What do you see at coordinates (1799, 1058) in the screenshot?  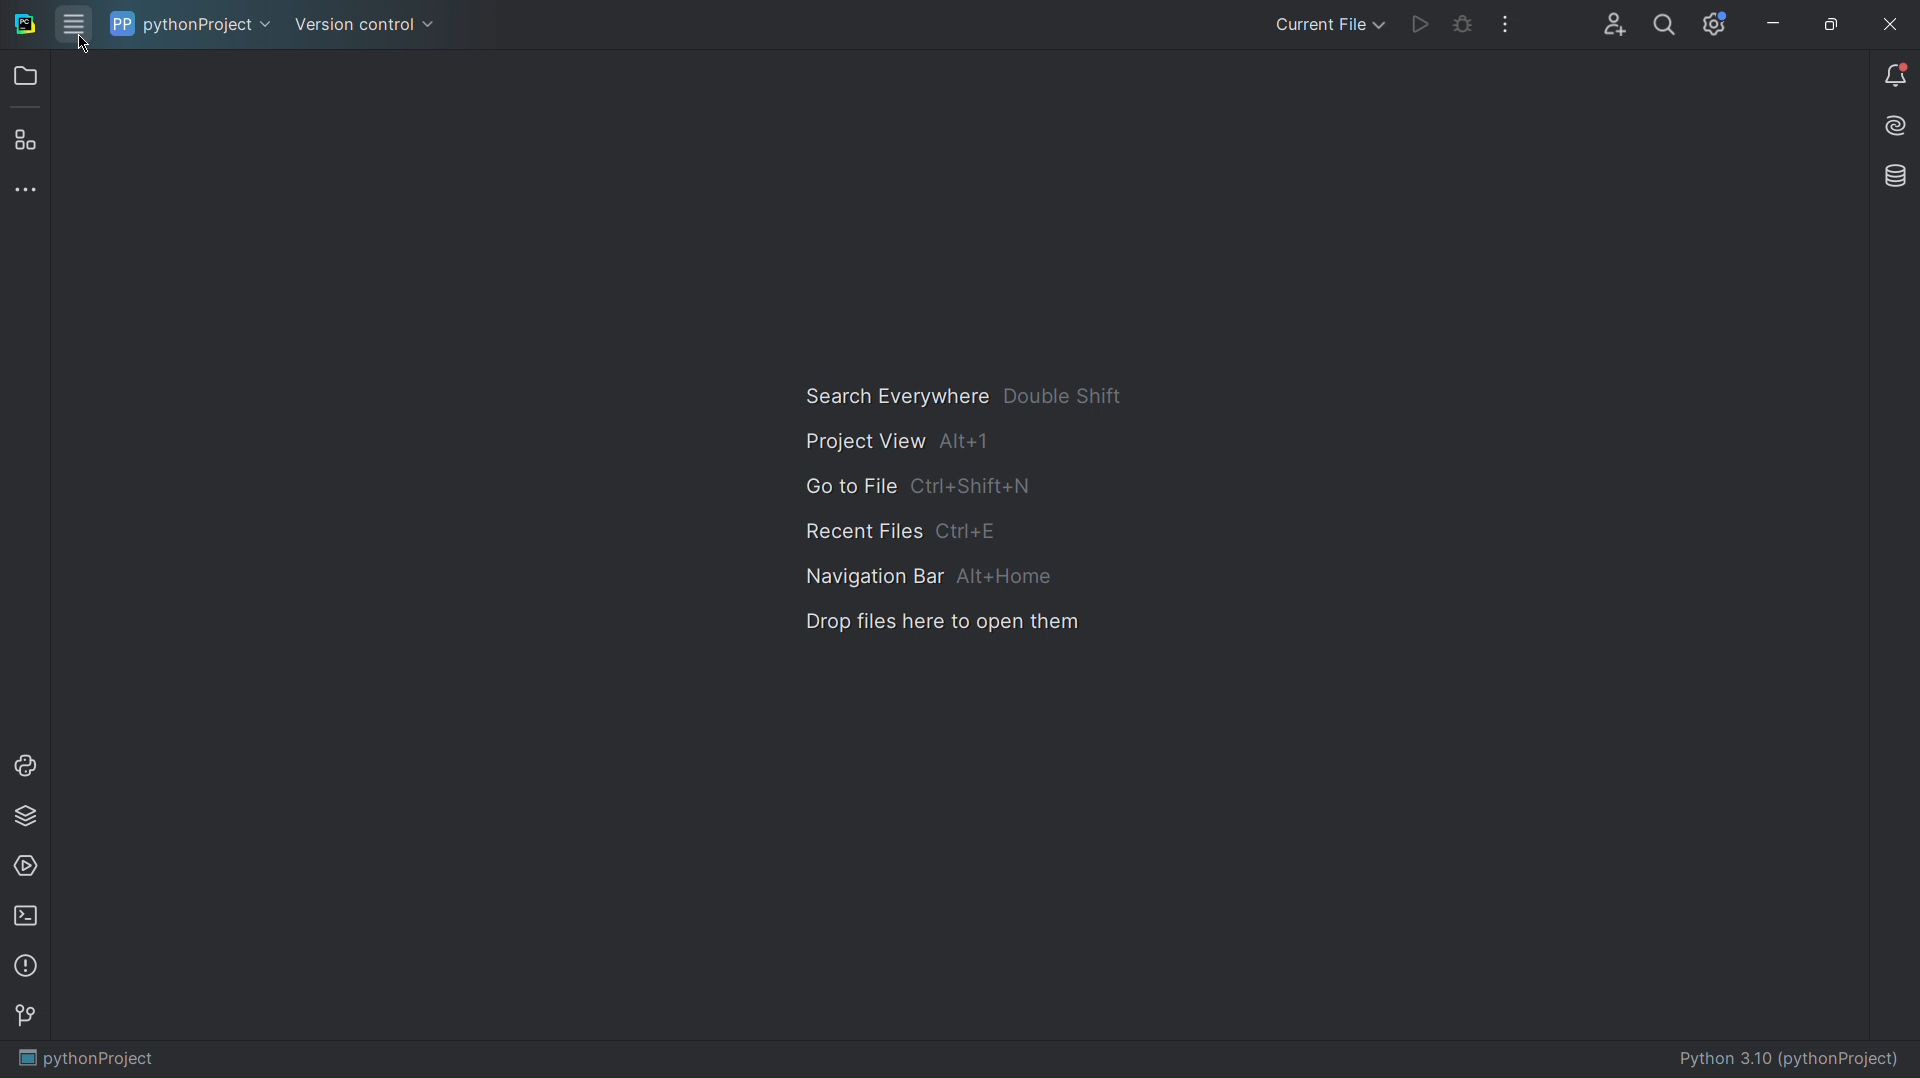 I see `Python 3.10 (pythonProject)` at bounding box center [1799, 1058].